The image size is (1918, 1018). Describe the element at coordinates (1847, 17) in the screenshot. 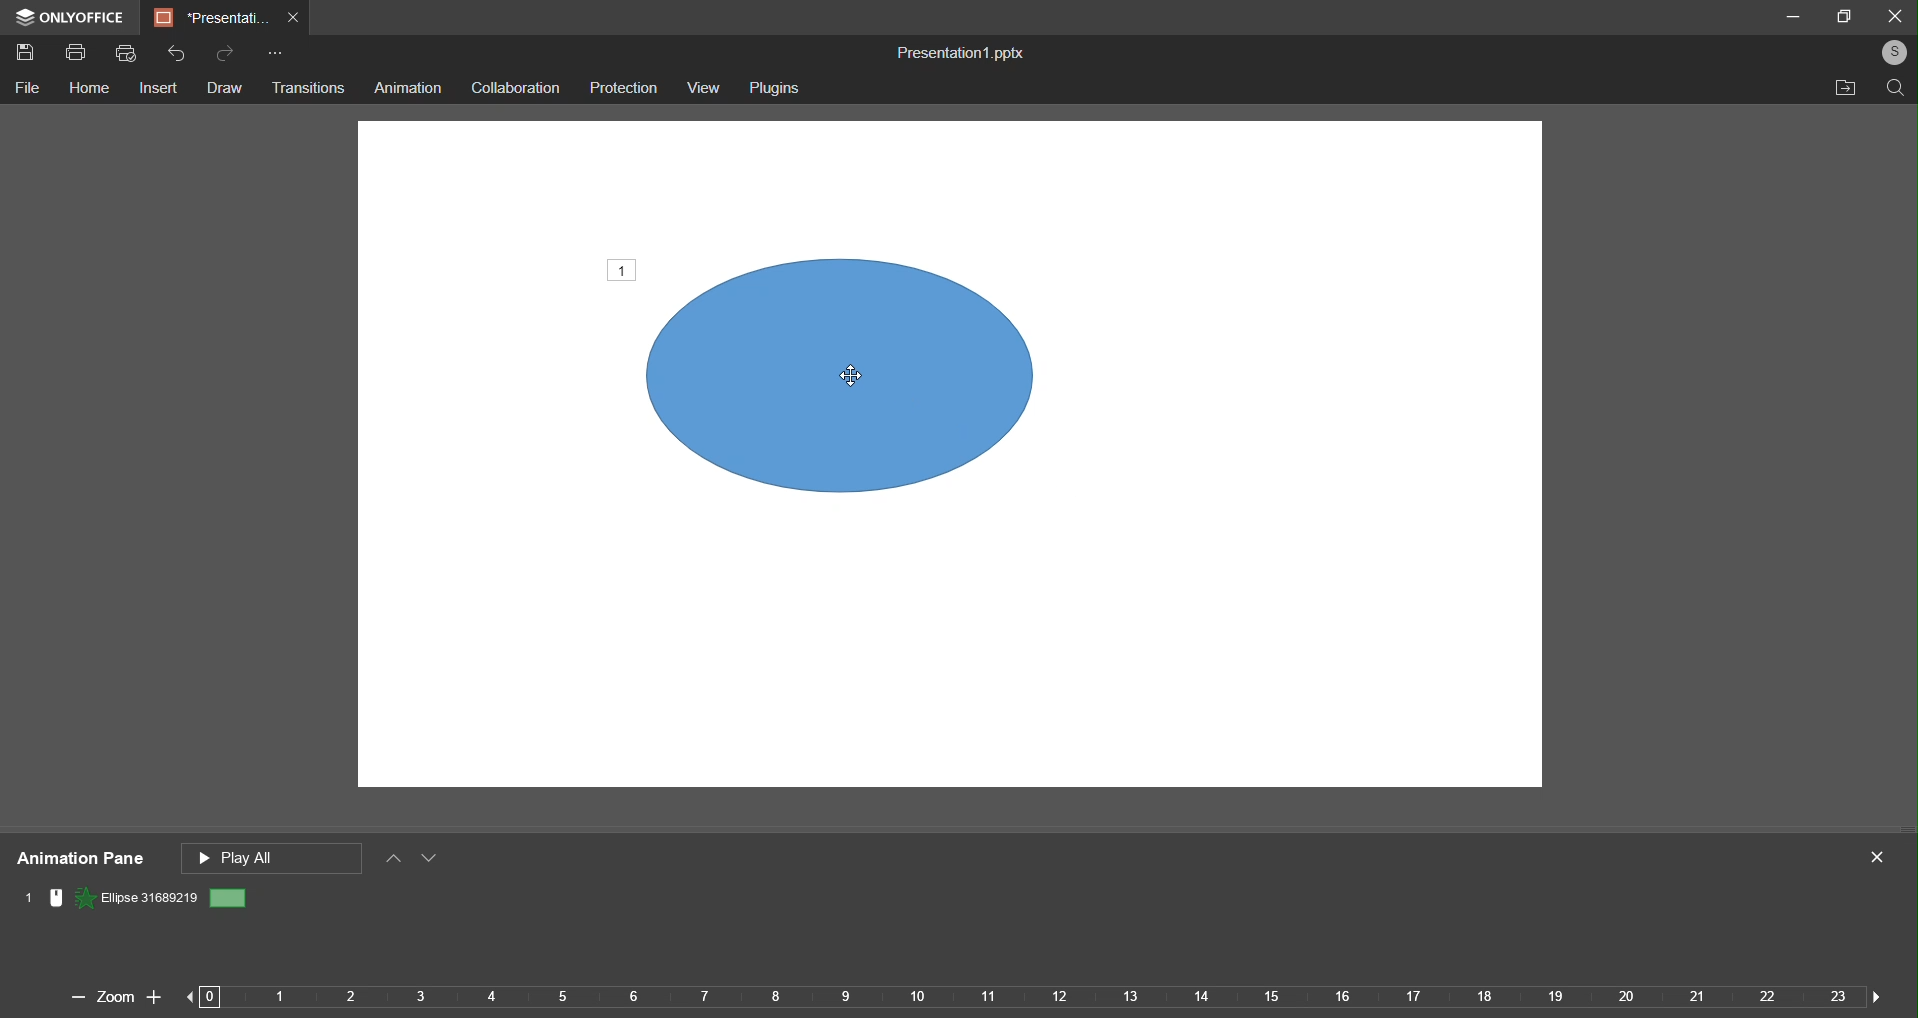

I see `maximize` at that location.